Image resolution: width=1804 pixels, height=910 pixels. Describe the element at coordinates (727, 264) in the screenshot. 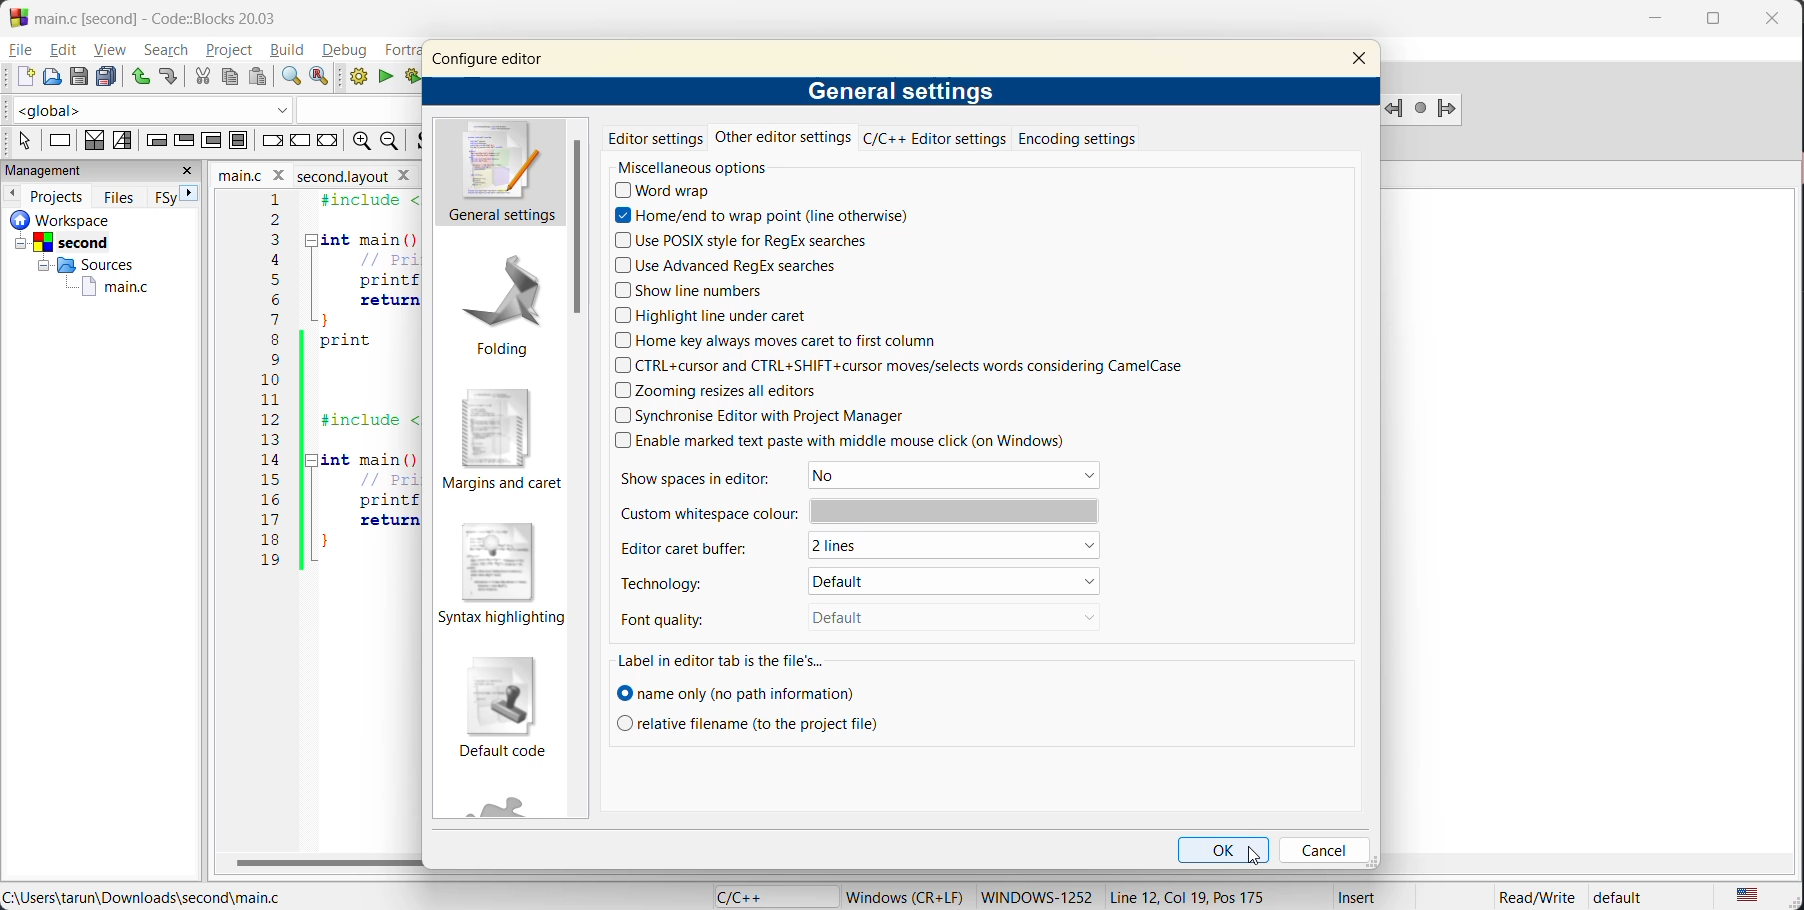

I see `use advanced regex searches` at that location.